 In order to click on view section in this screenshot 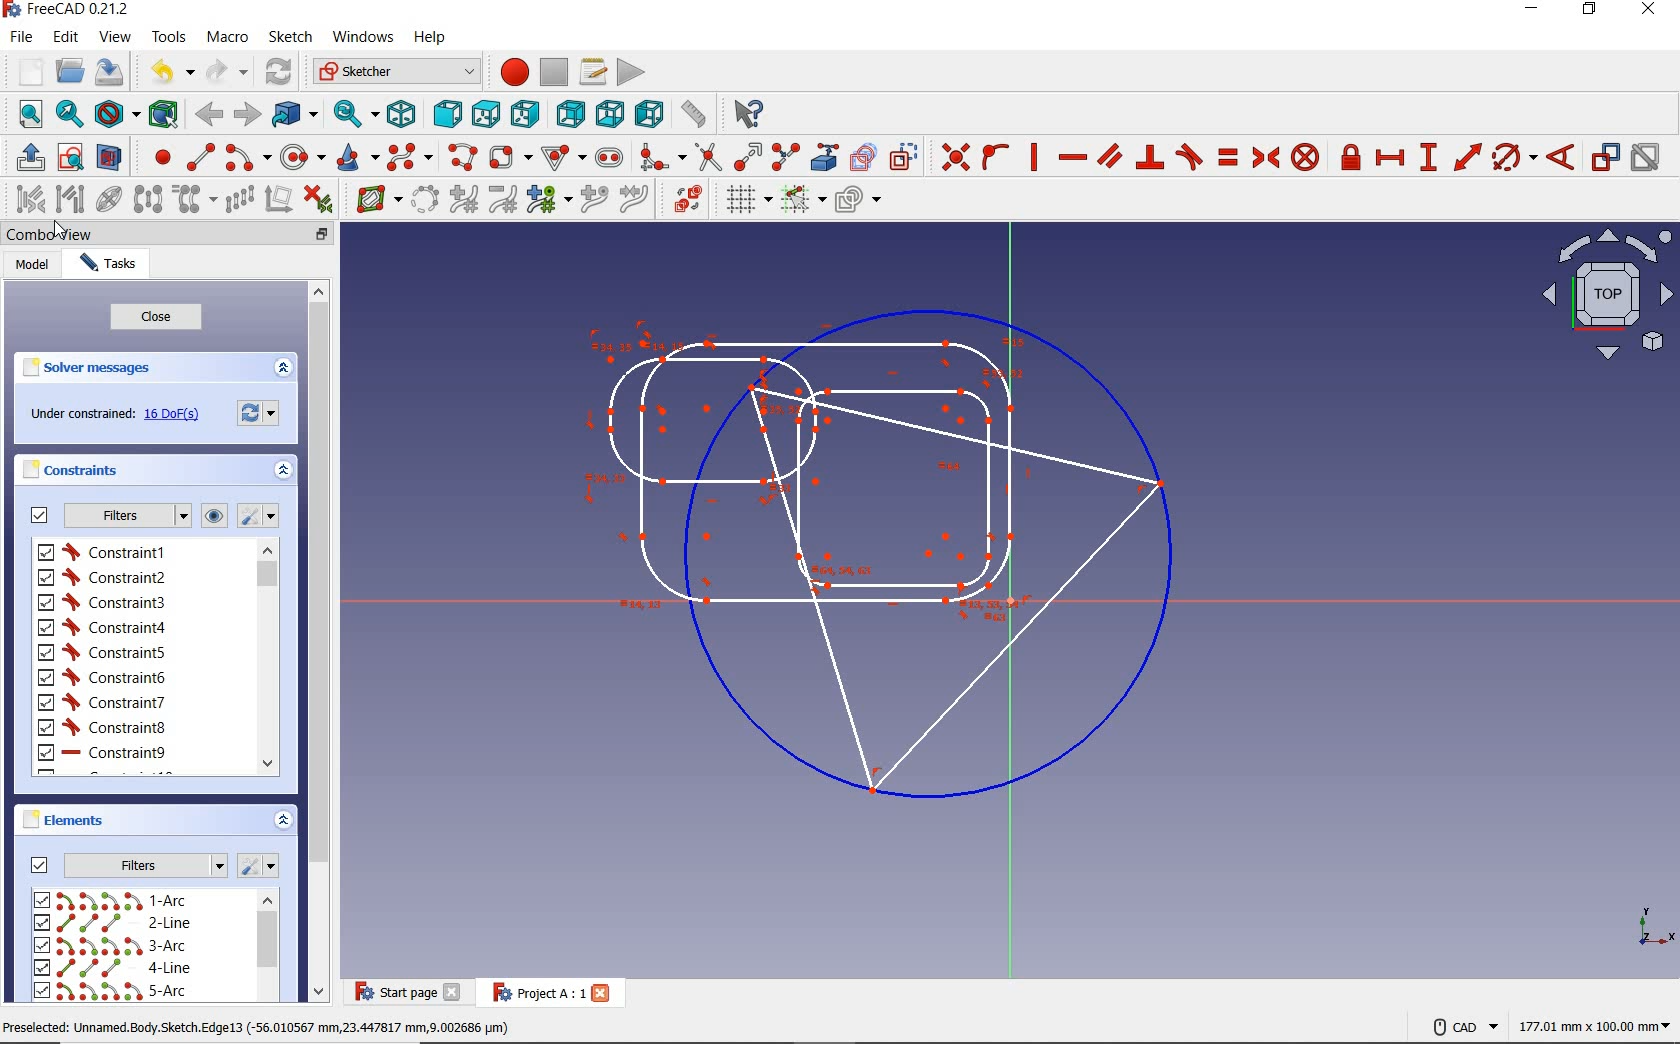, I will do `click(112, 157)`.